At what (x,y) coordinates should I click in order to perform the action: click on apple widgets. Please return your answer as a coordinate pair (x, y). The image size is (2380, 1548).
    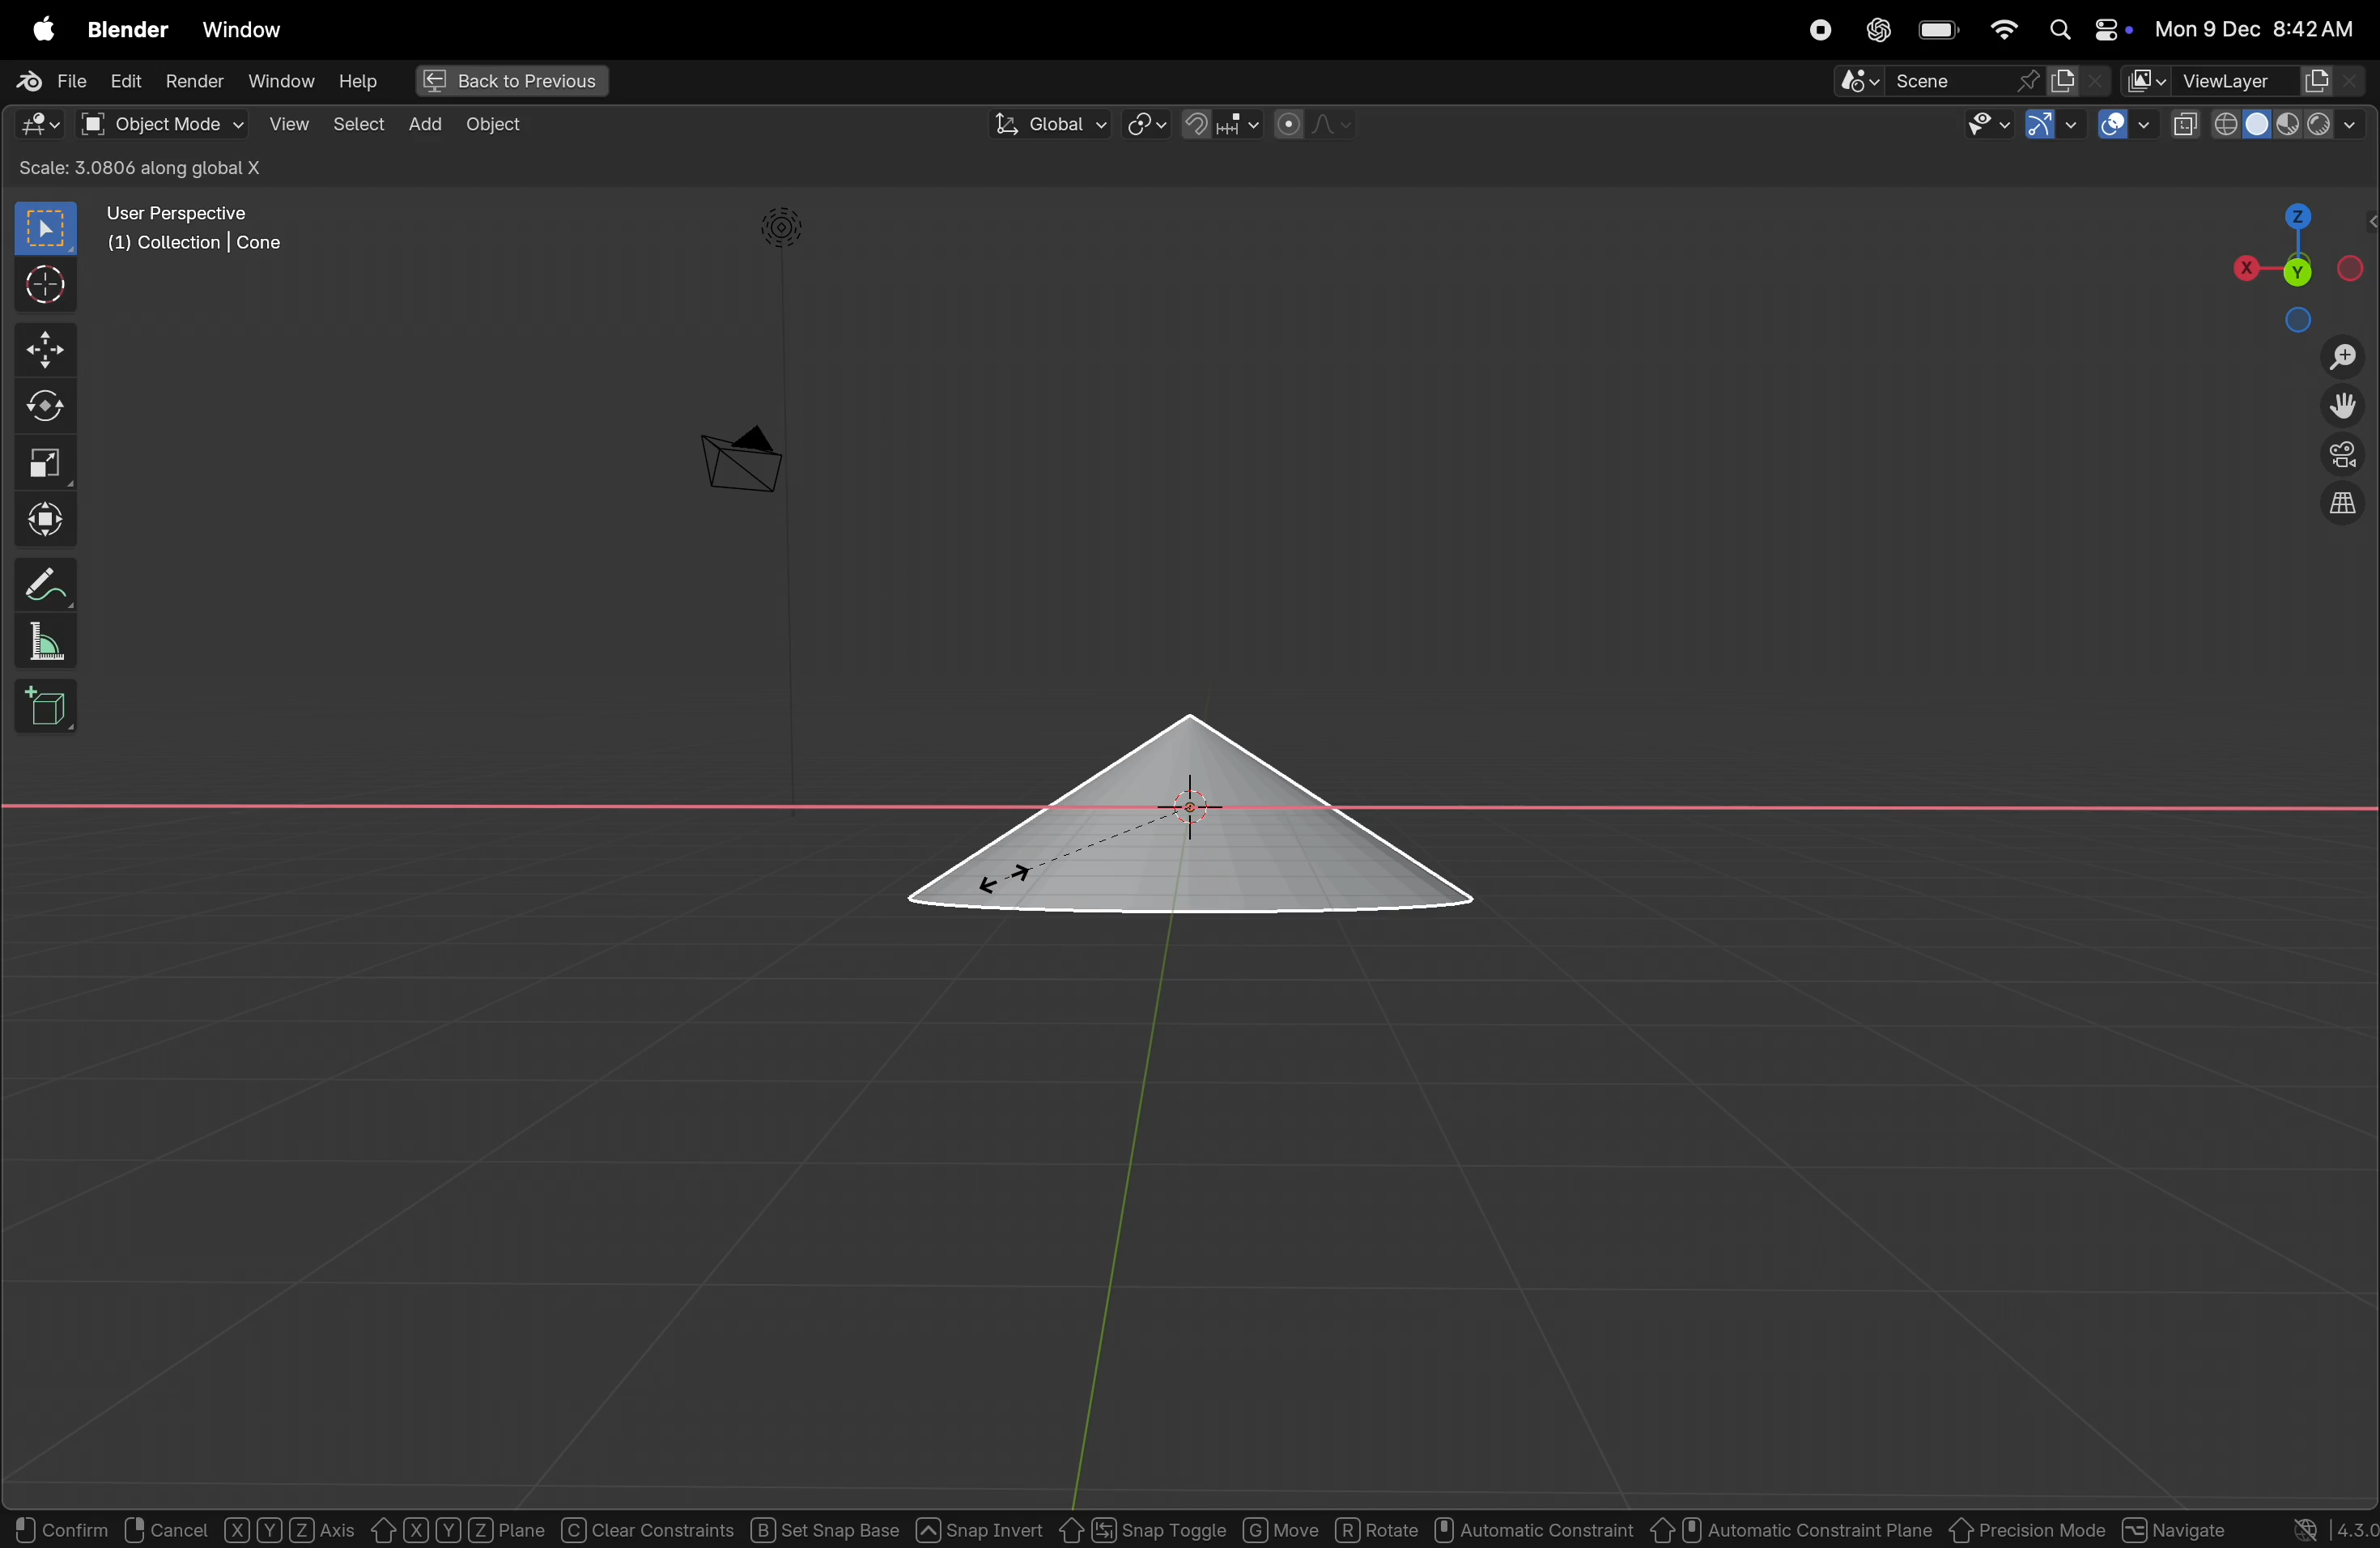
    Looking at the image, I should click on (2084, 29).